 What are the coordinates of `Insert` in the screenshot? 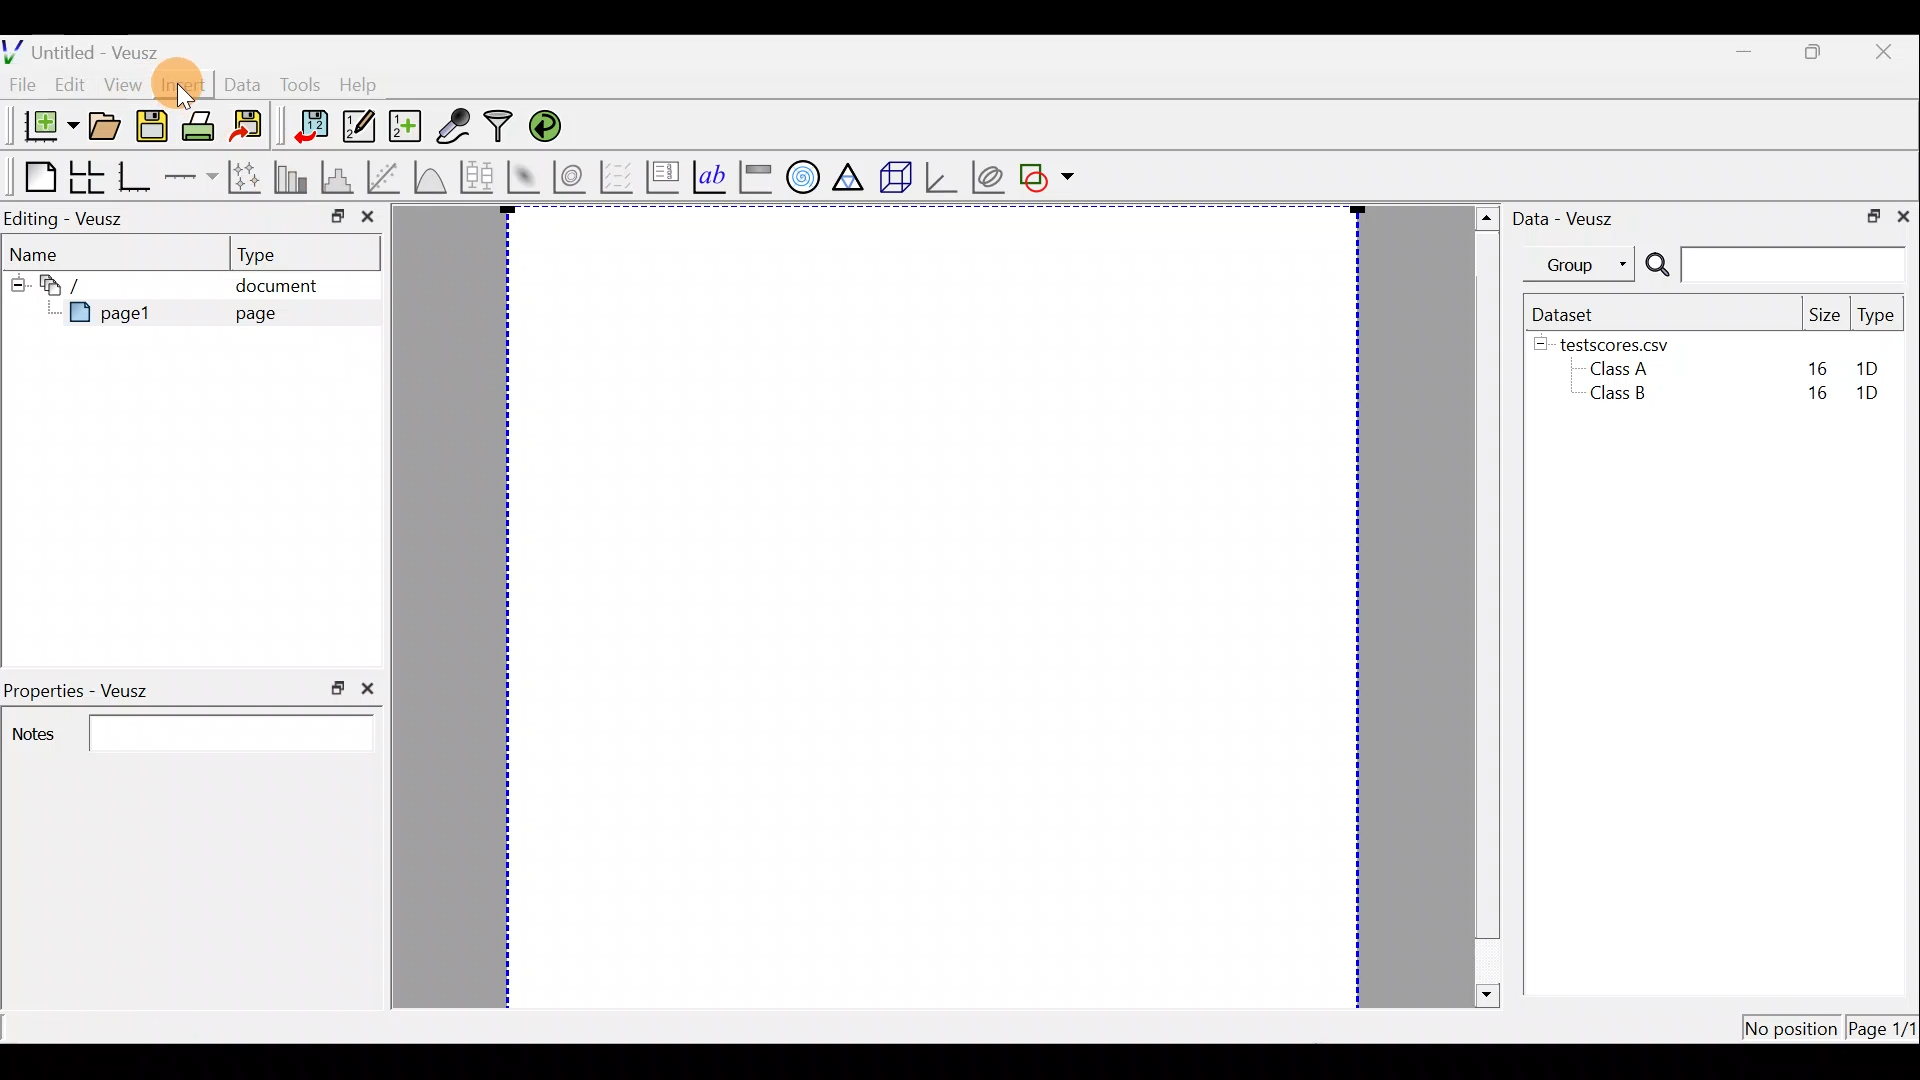 It's located at (178, 82).